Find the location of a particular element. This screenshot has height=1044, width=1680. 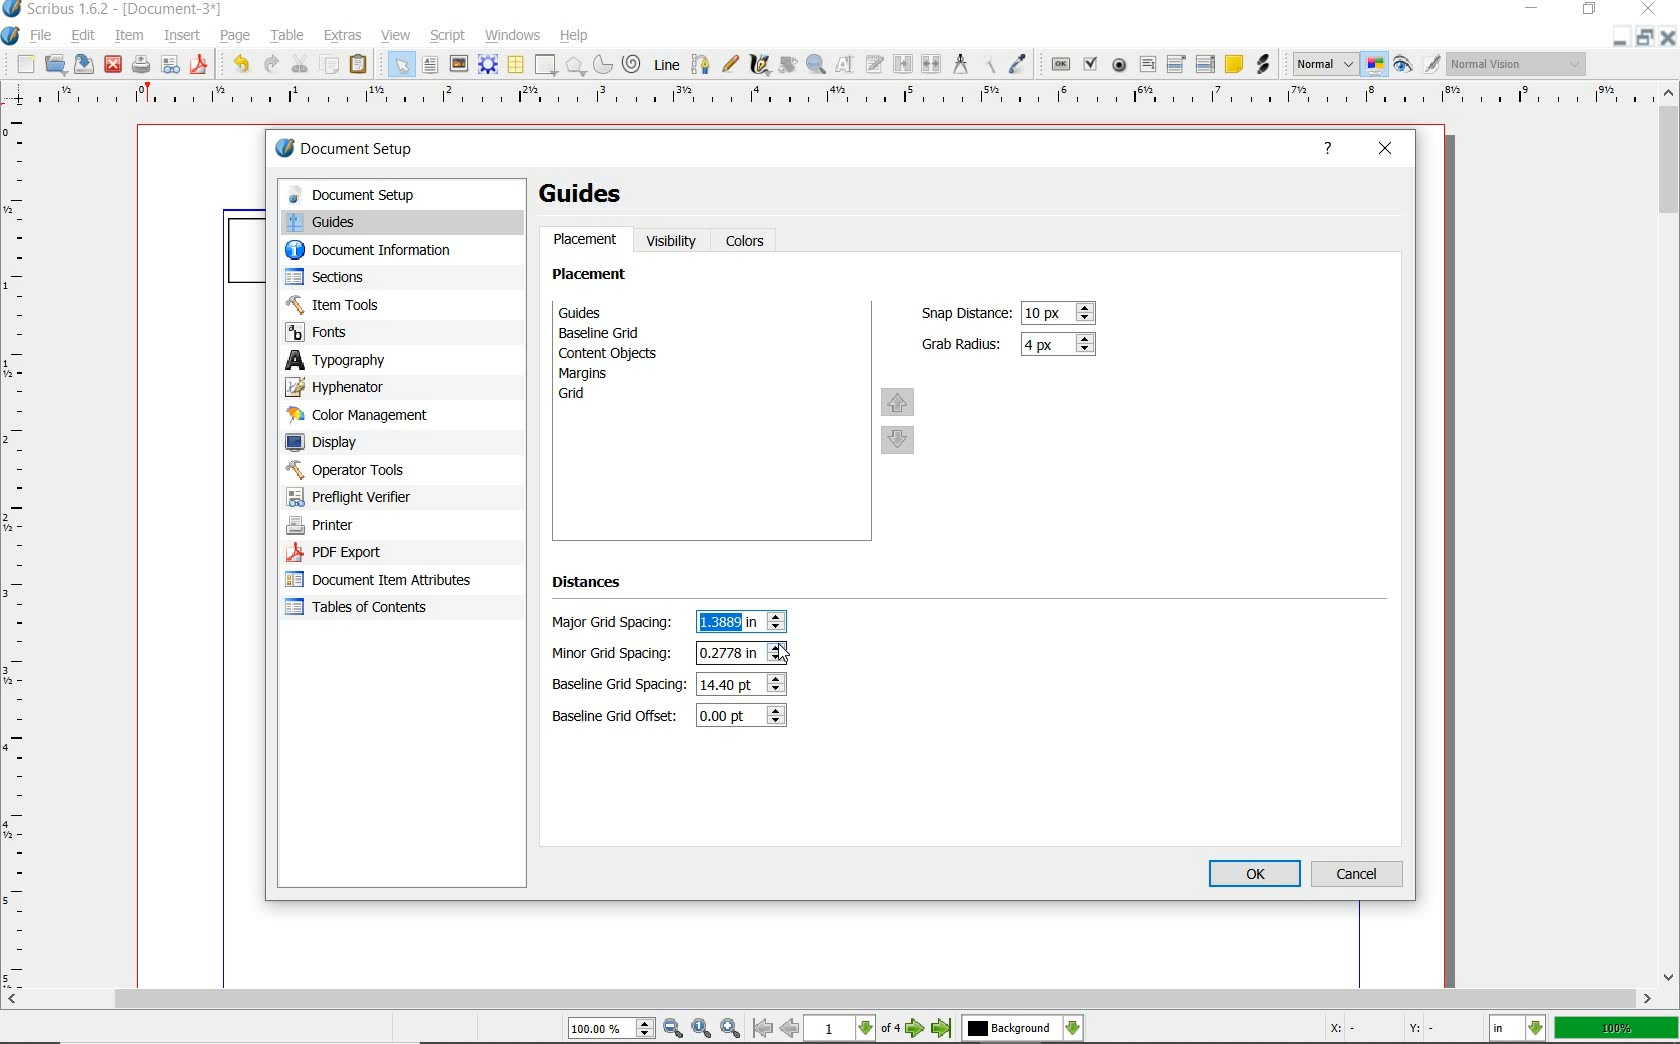

insert is located at coordinates (182, 34).